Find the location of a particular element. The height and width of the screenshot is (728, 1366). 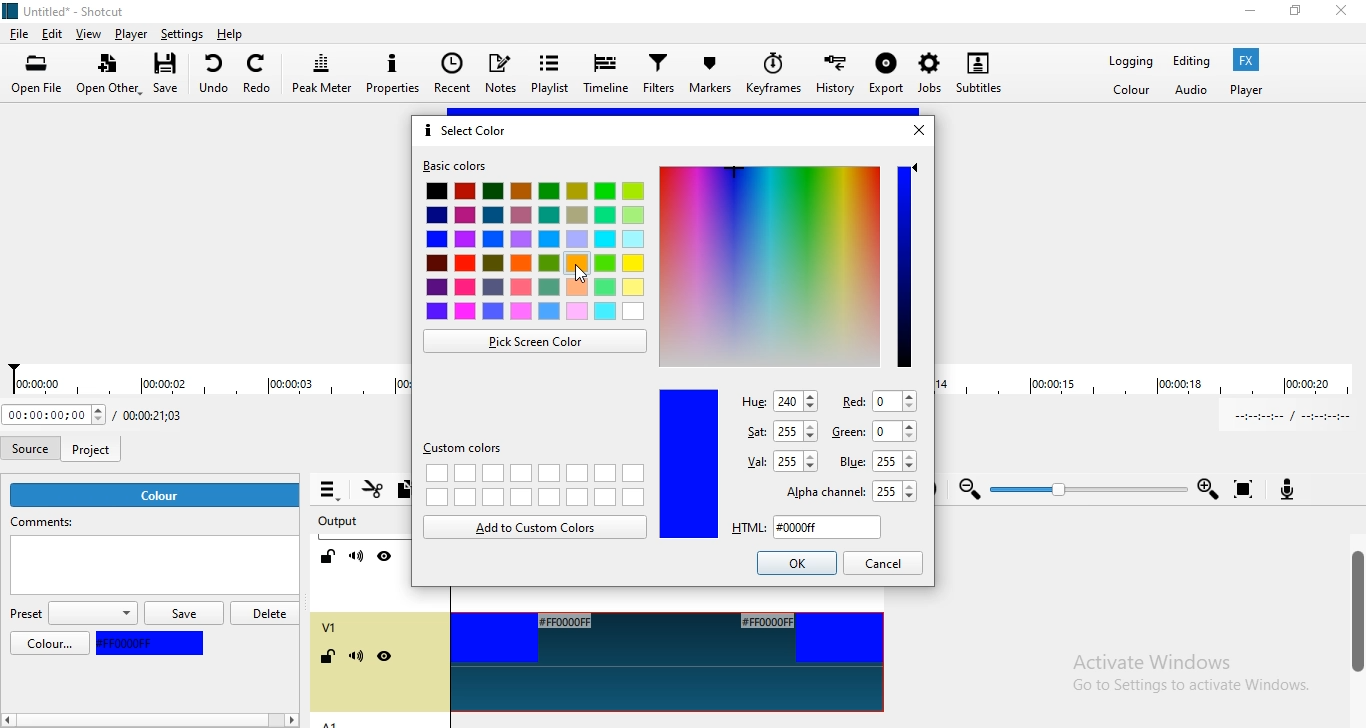

Color is located at coordinates (1131, 92).